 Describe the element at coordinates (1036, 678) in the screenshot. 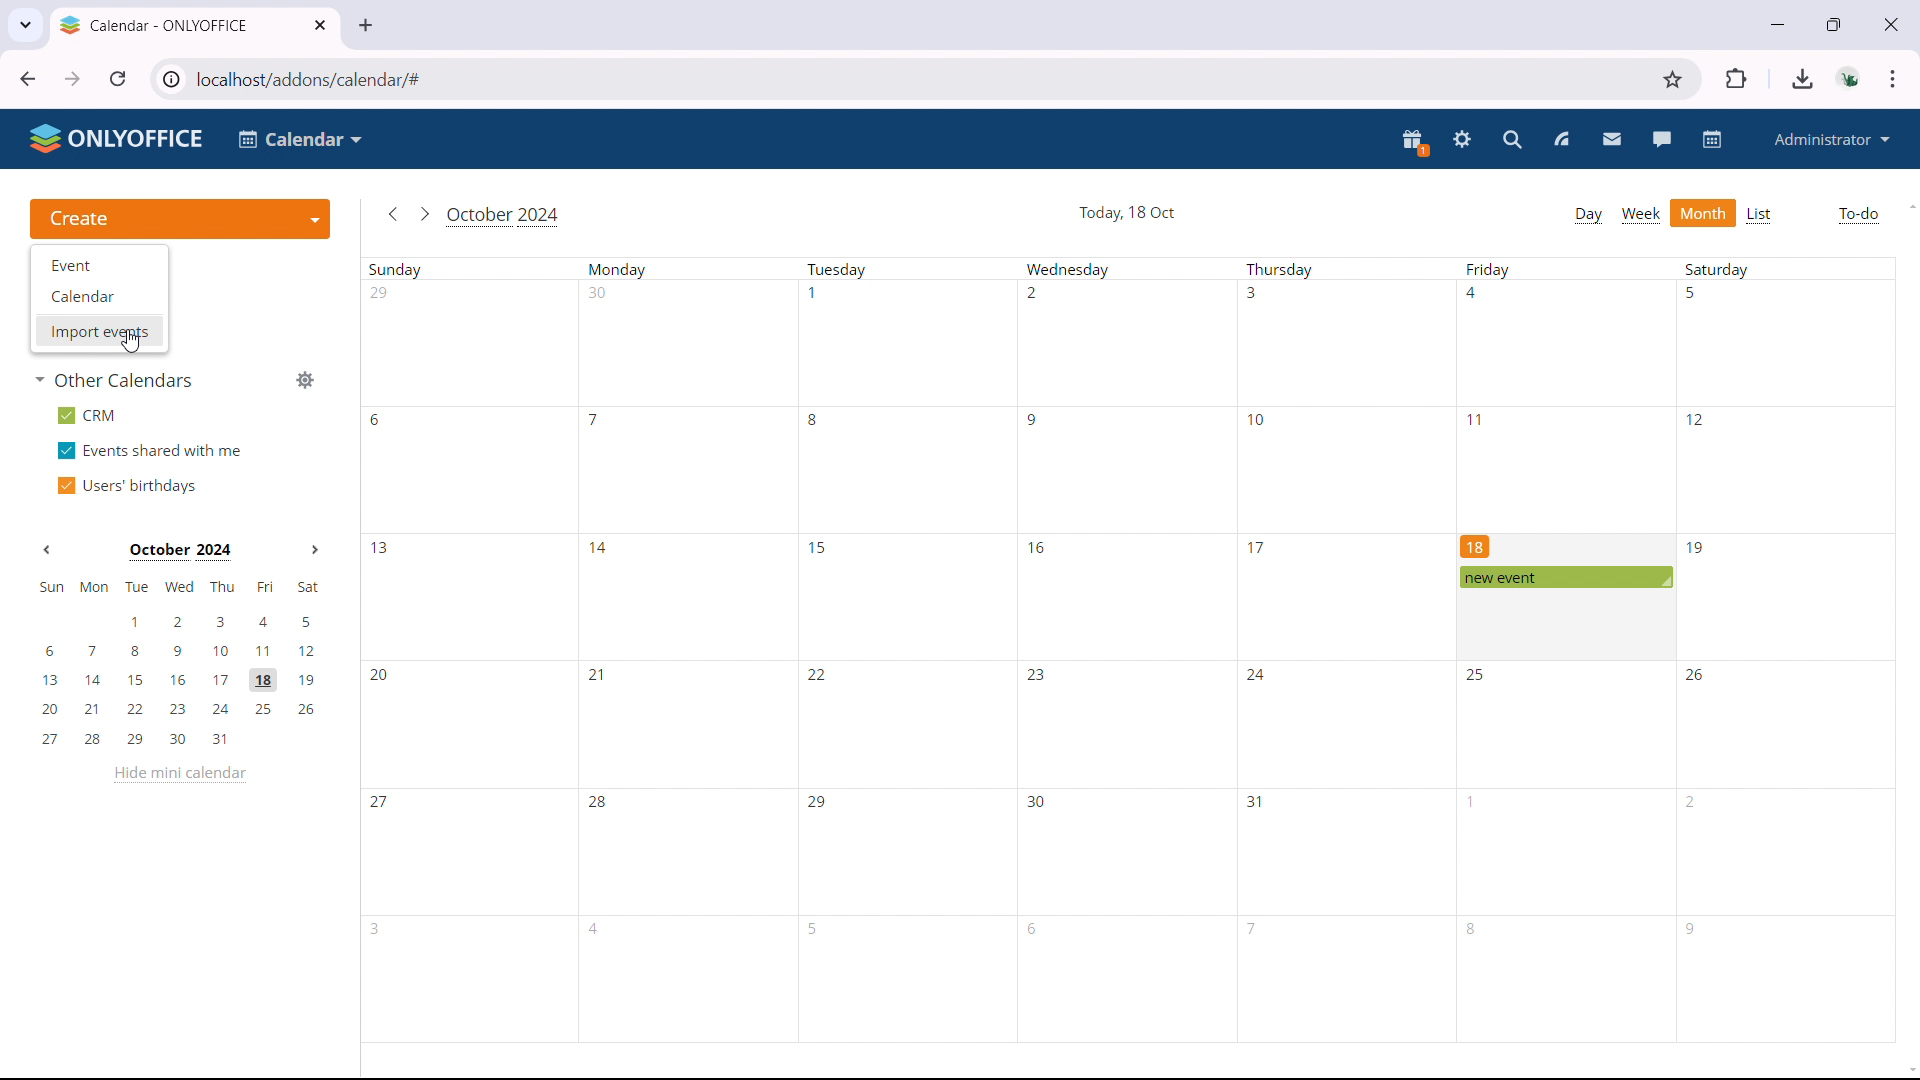

I see `23` at that location.